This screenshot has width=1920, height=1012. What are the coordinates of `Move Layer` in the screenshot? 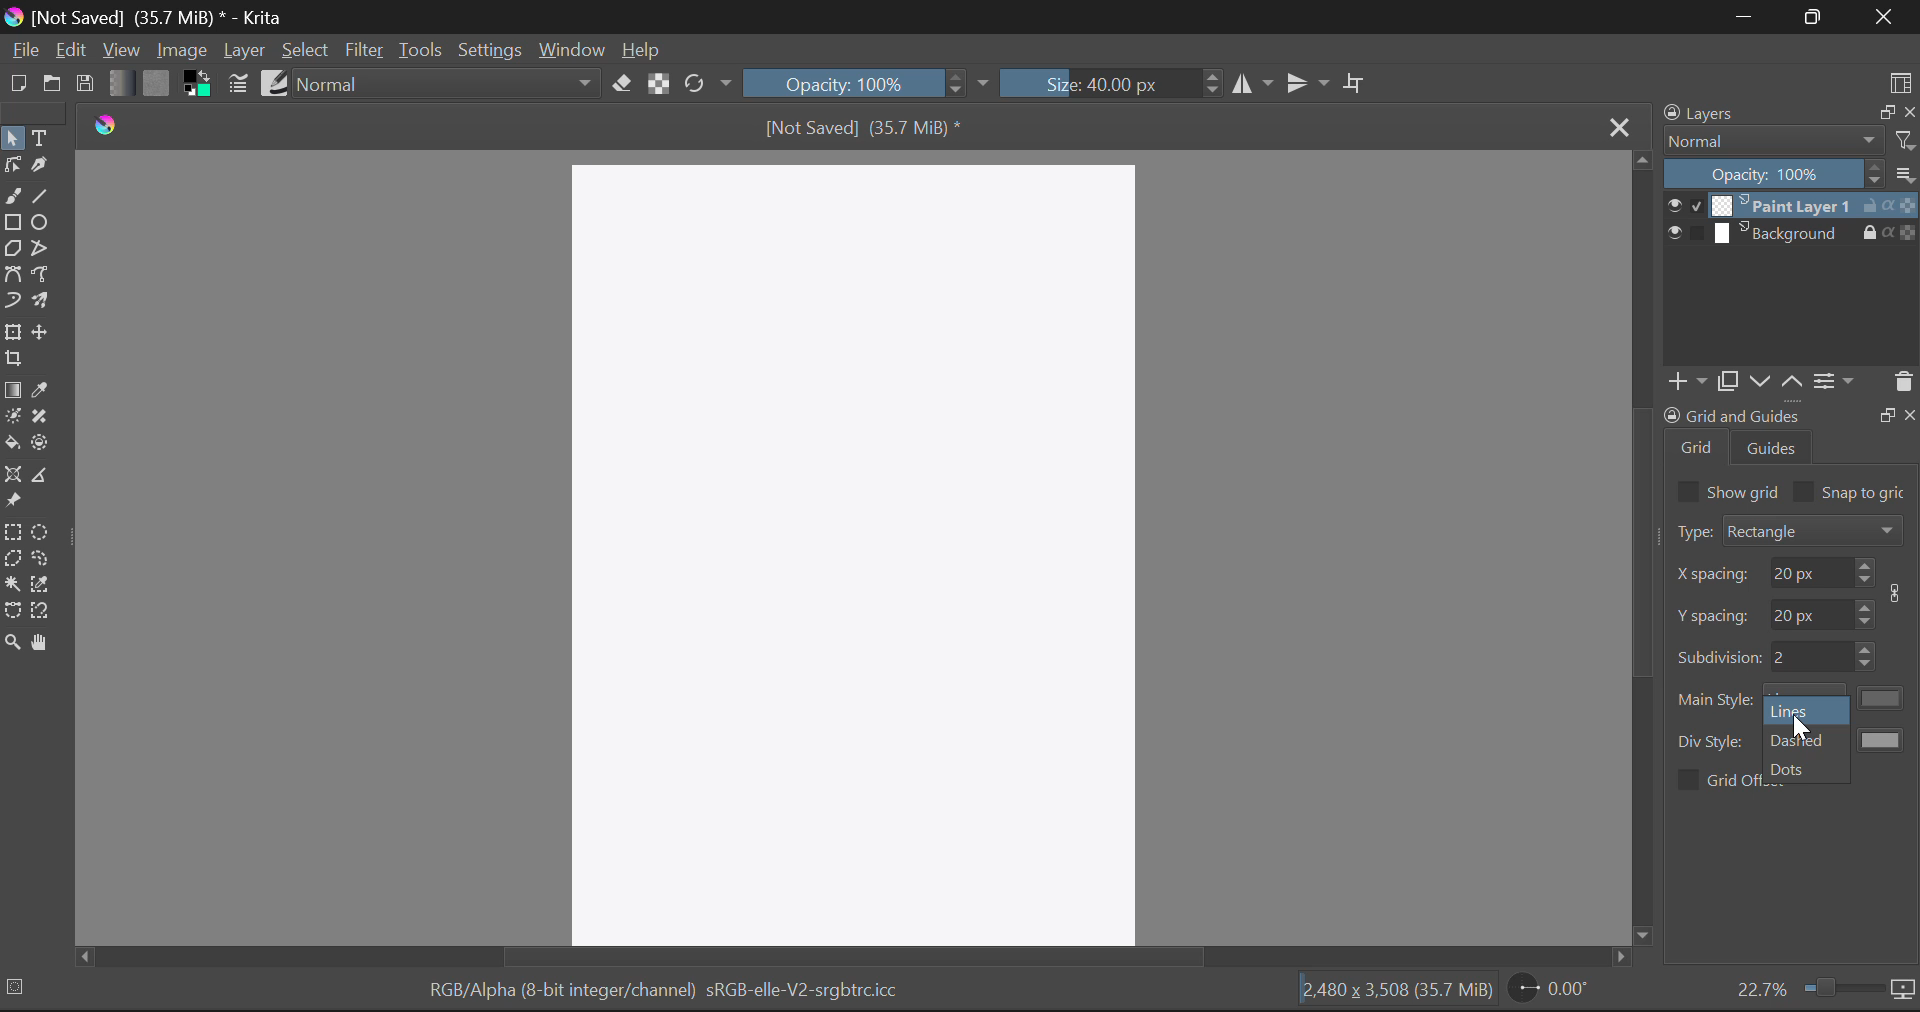 It's located at (43, 332).